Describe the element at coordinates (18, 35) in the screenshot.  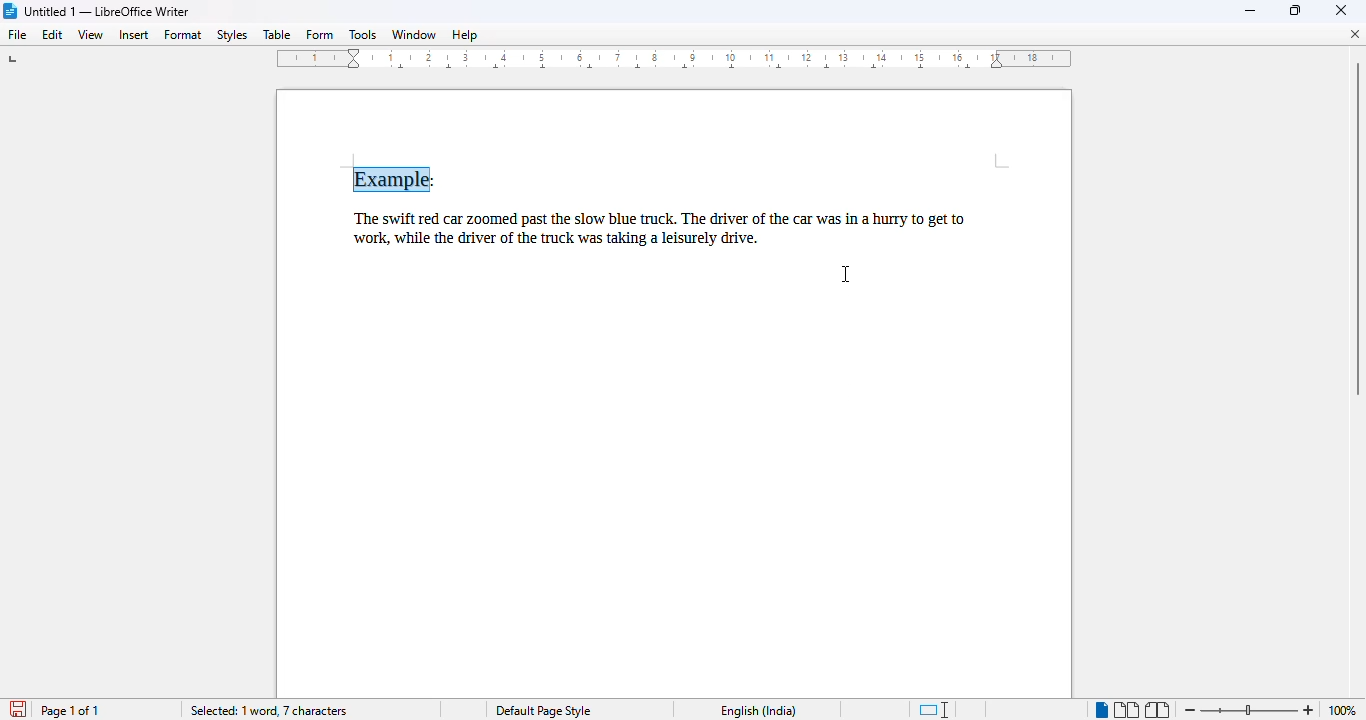
I see `file` at that location.